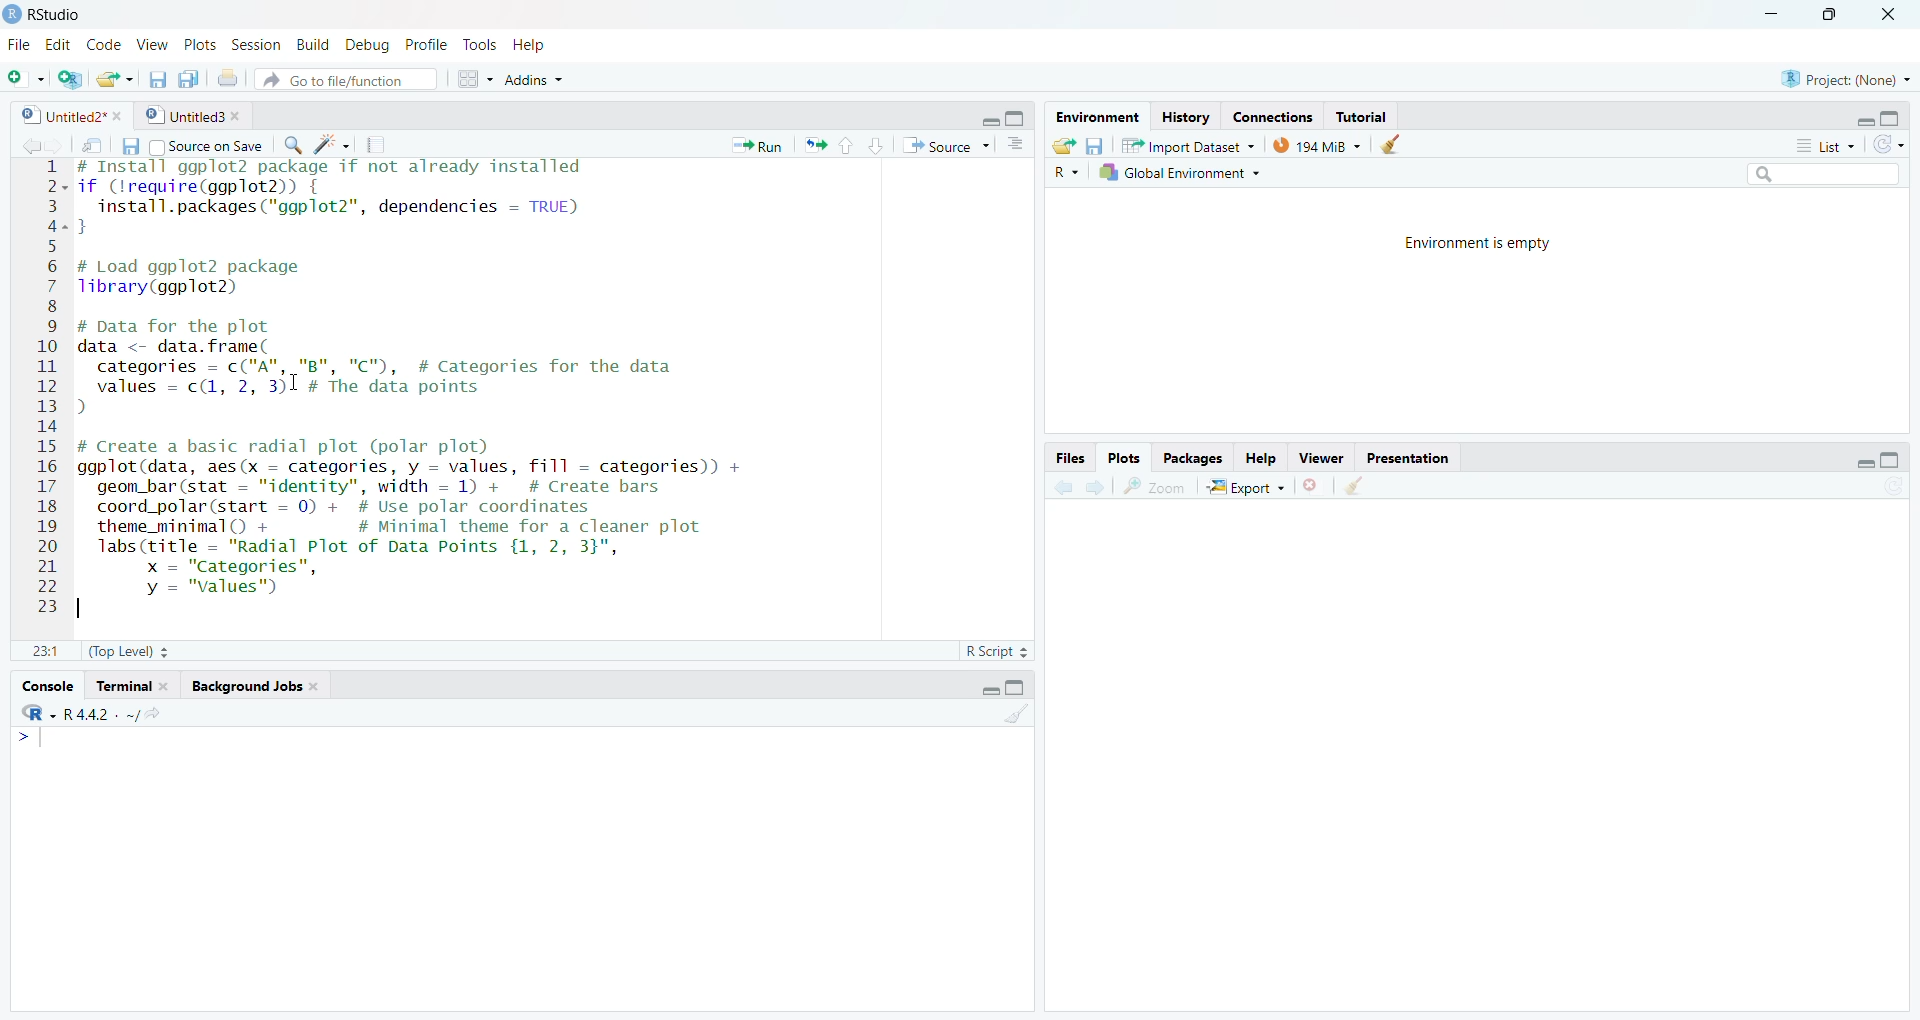  Describe the element at coordinates (1847, 78) in the screenshot. I see `Project: (None) ` at that location.